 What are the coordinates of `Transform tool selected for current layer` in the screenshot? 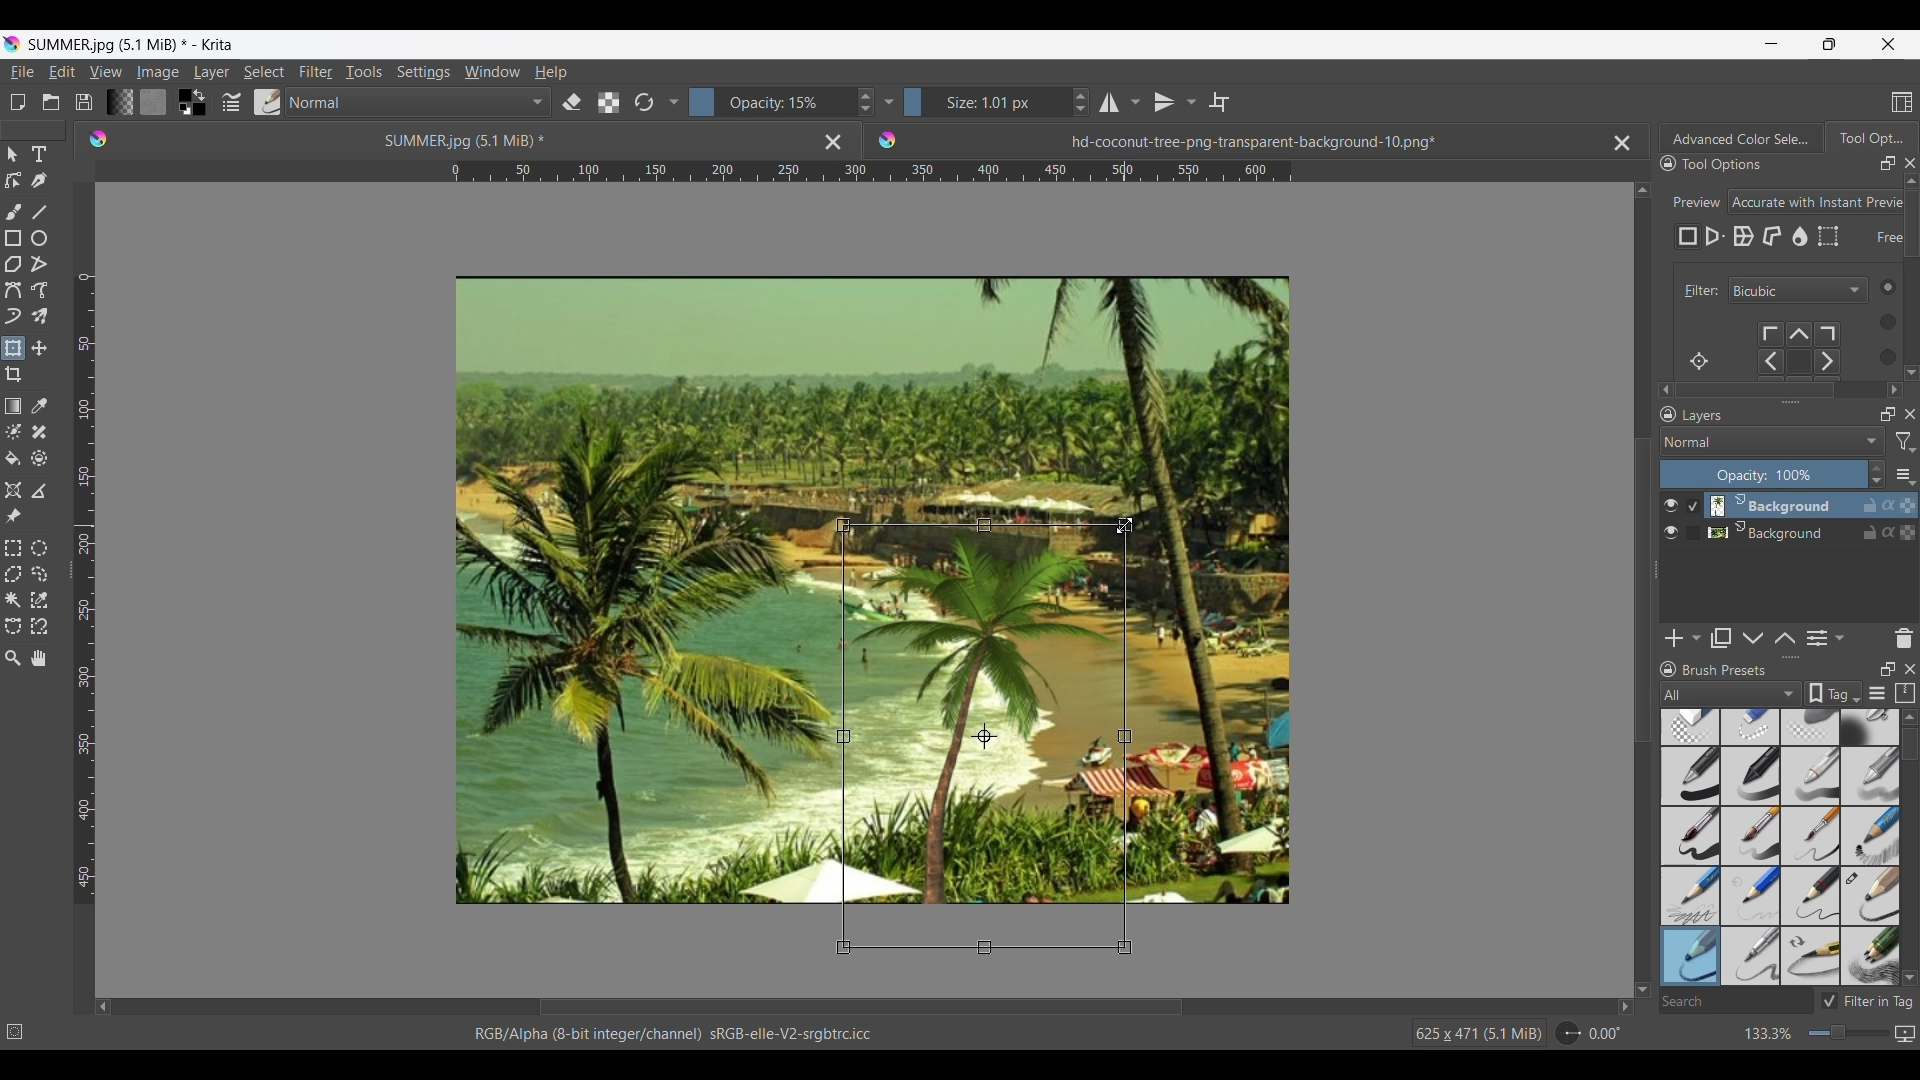 It's located at (982, 735).